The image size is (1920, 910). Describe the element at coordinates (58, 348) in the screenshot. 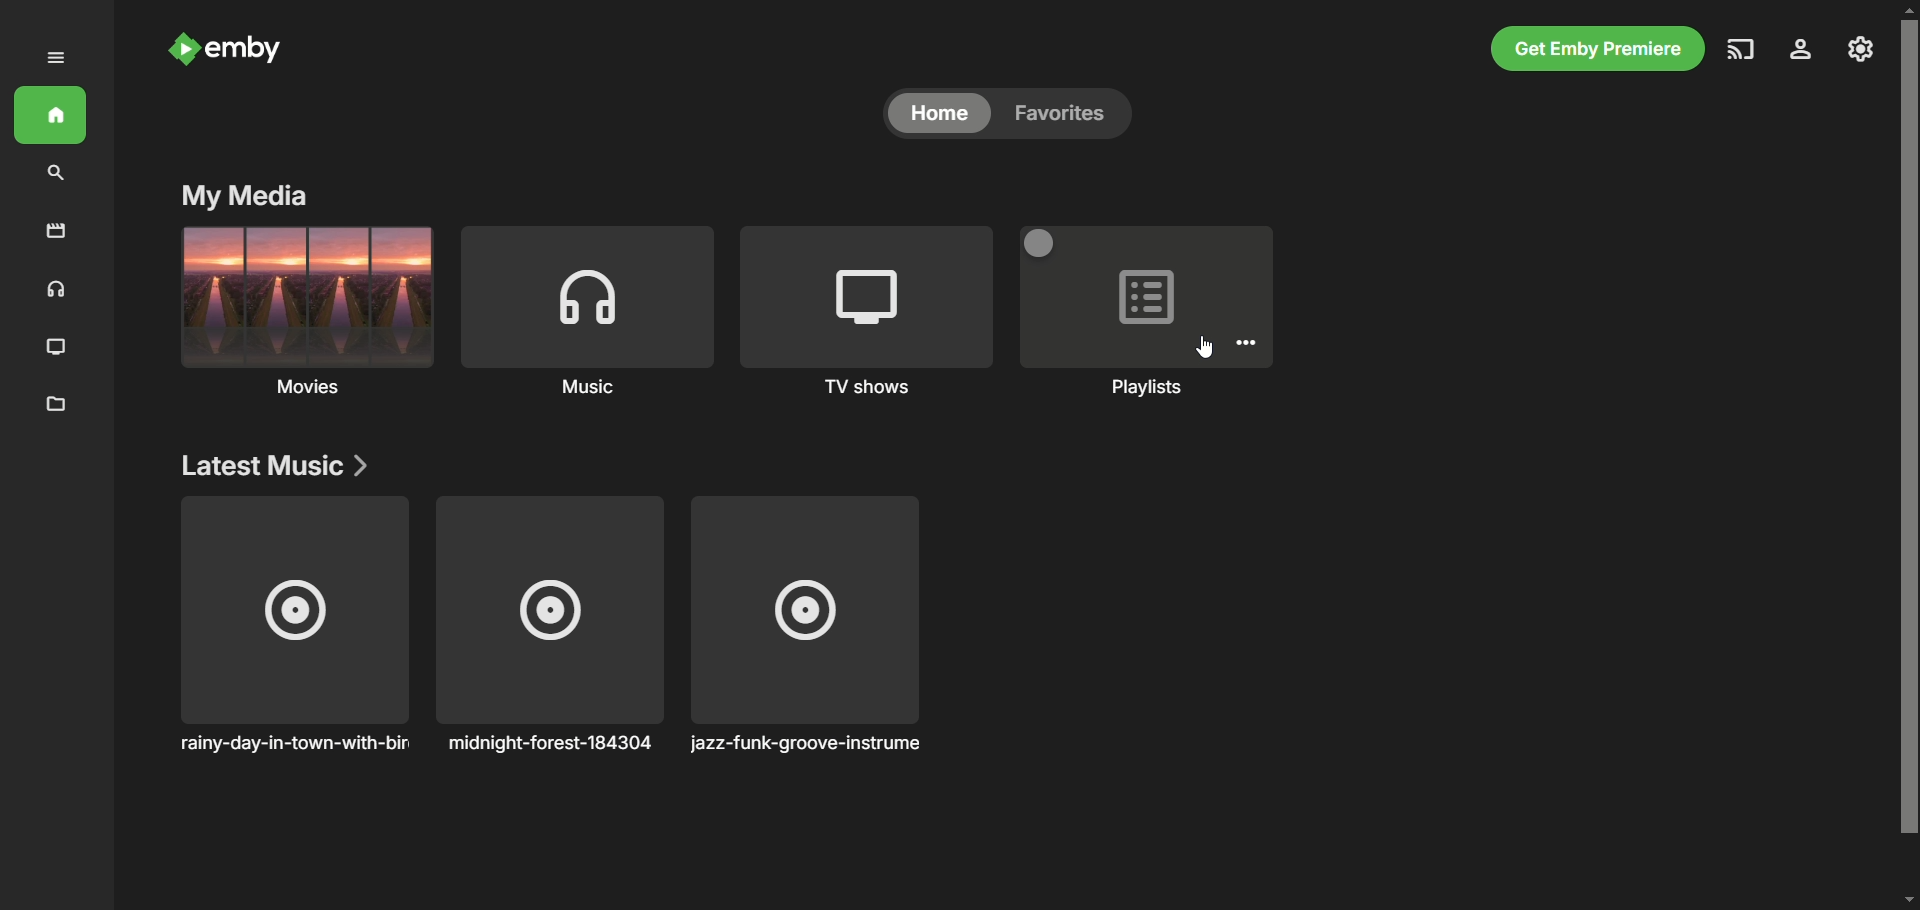

I see `TV shows` at that location.